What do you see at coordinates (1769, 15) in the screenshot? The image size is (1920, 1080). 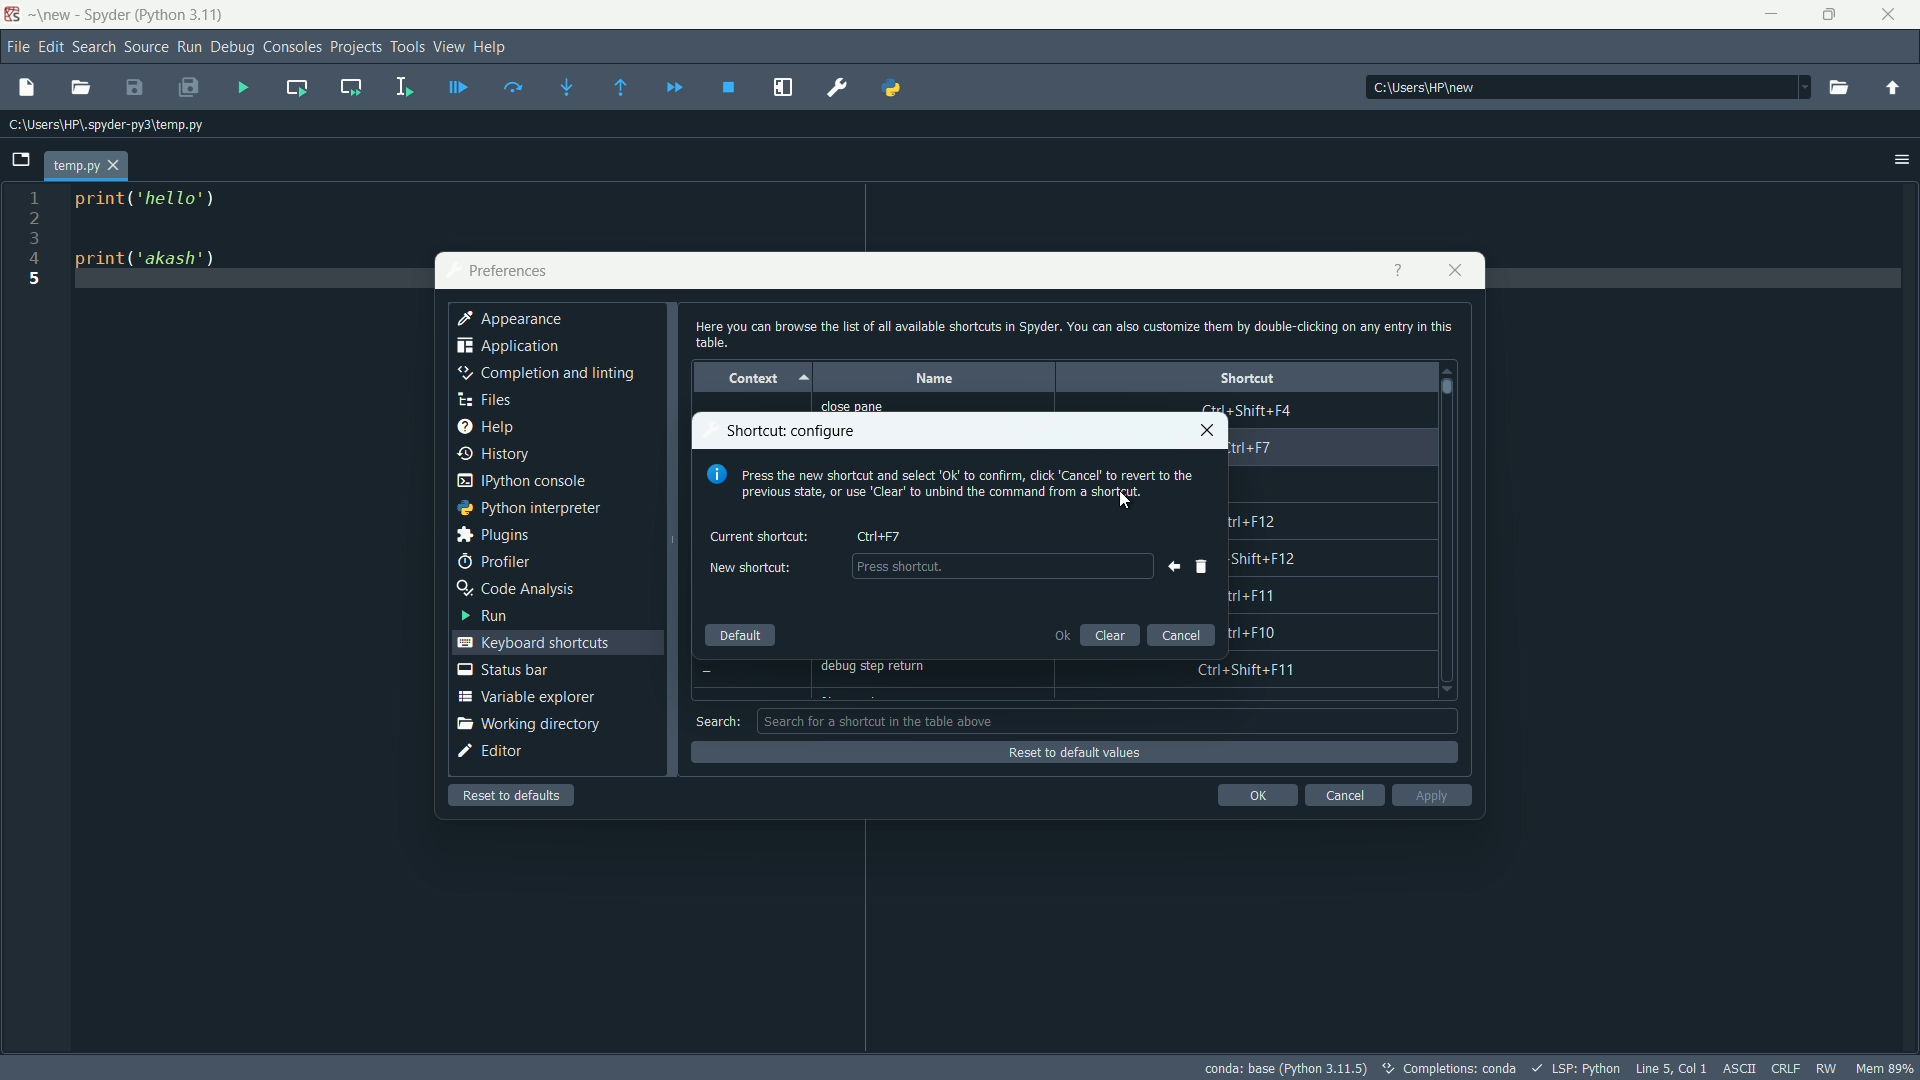 I see `minimize` at bounding box center [1769, 15].